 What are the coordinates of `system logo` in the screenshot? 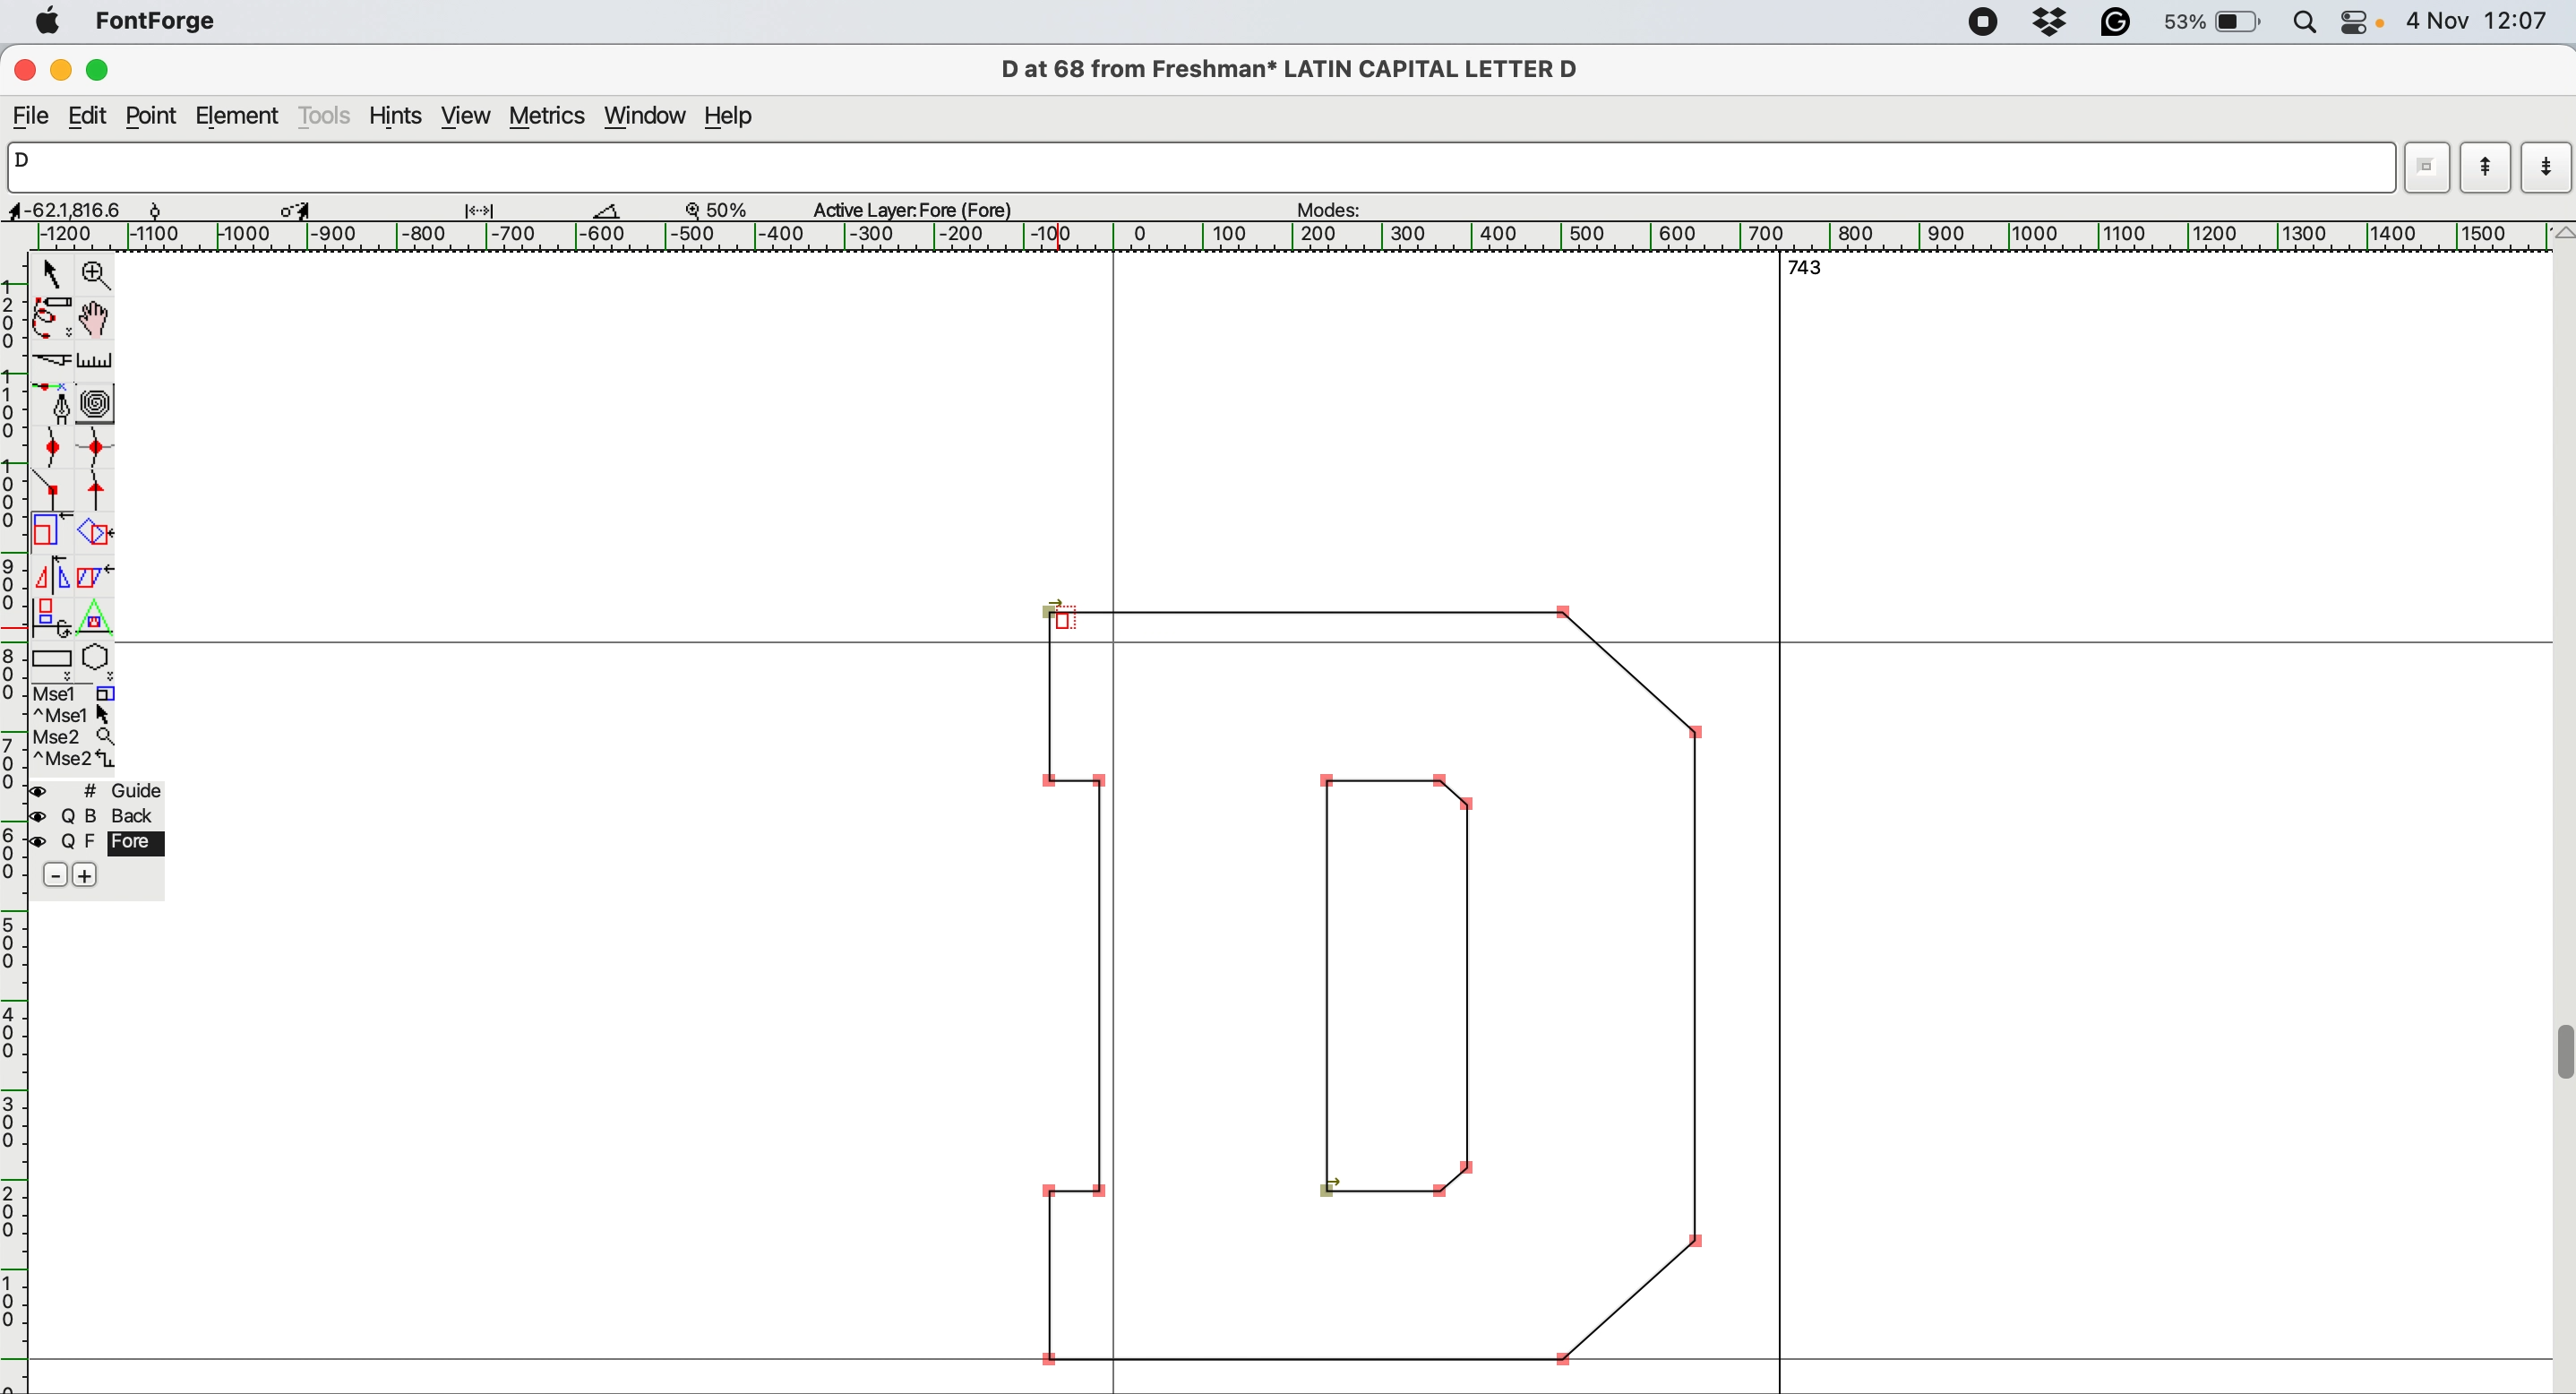 It's located at (49, 24).